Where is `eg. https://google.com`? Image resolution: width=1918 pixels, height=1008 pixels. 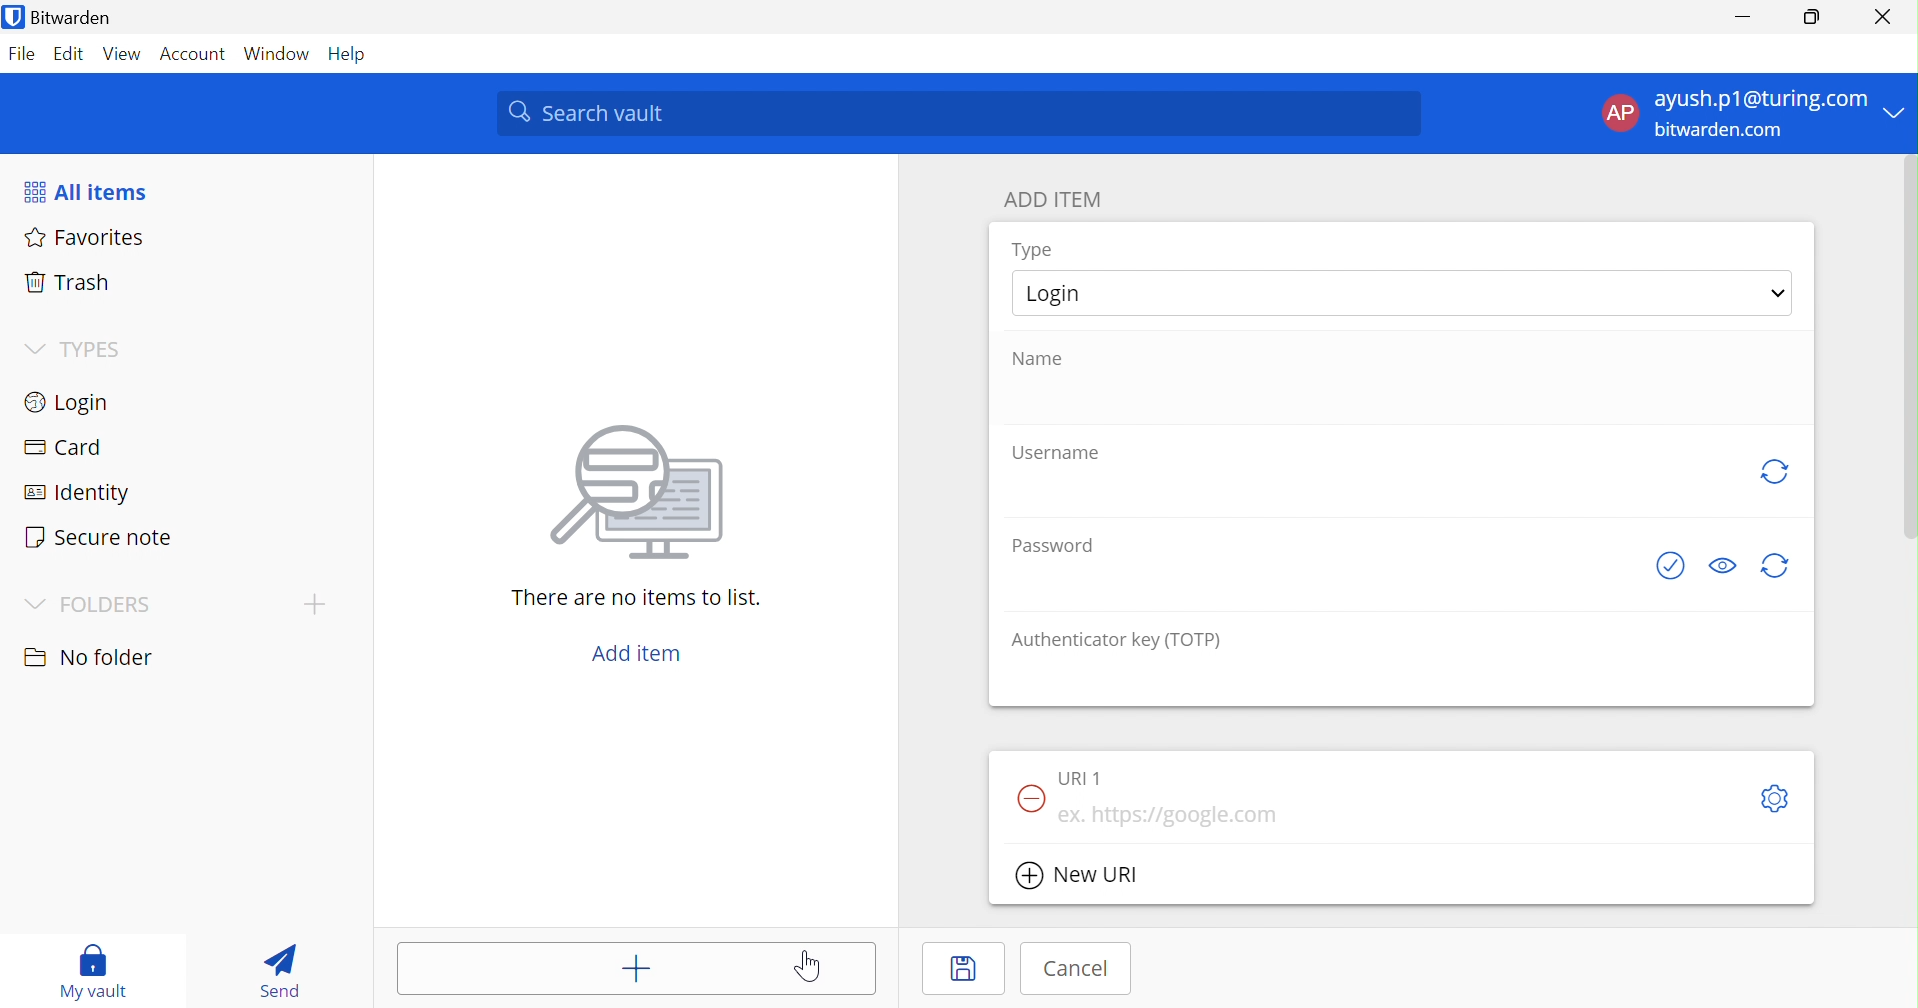
eg. https://google.com is located at coordinates (1169, 816).